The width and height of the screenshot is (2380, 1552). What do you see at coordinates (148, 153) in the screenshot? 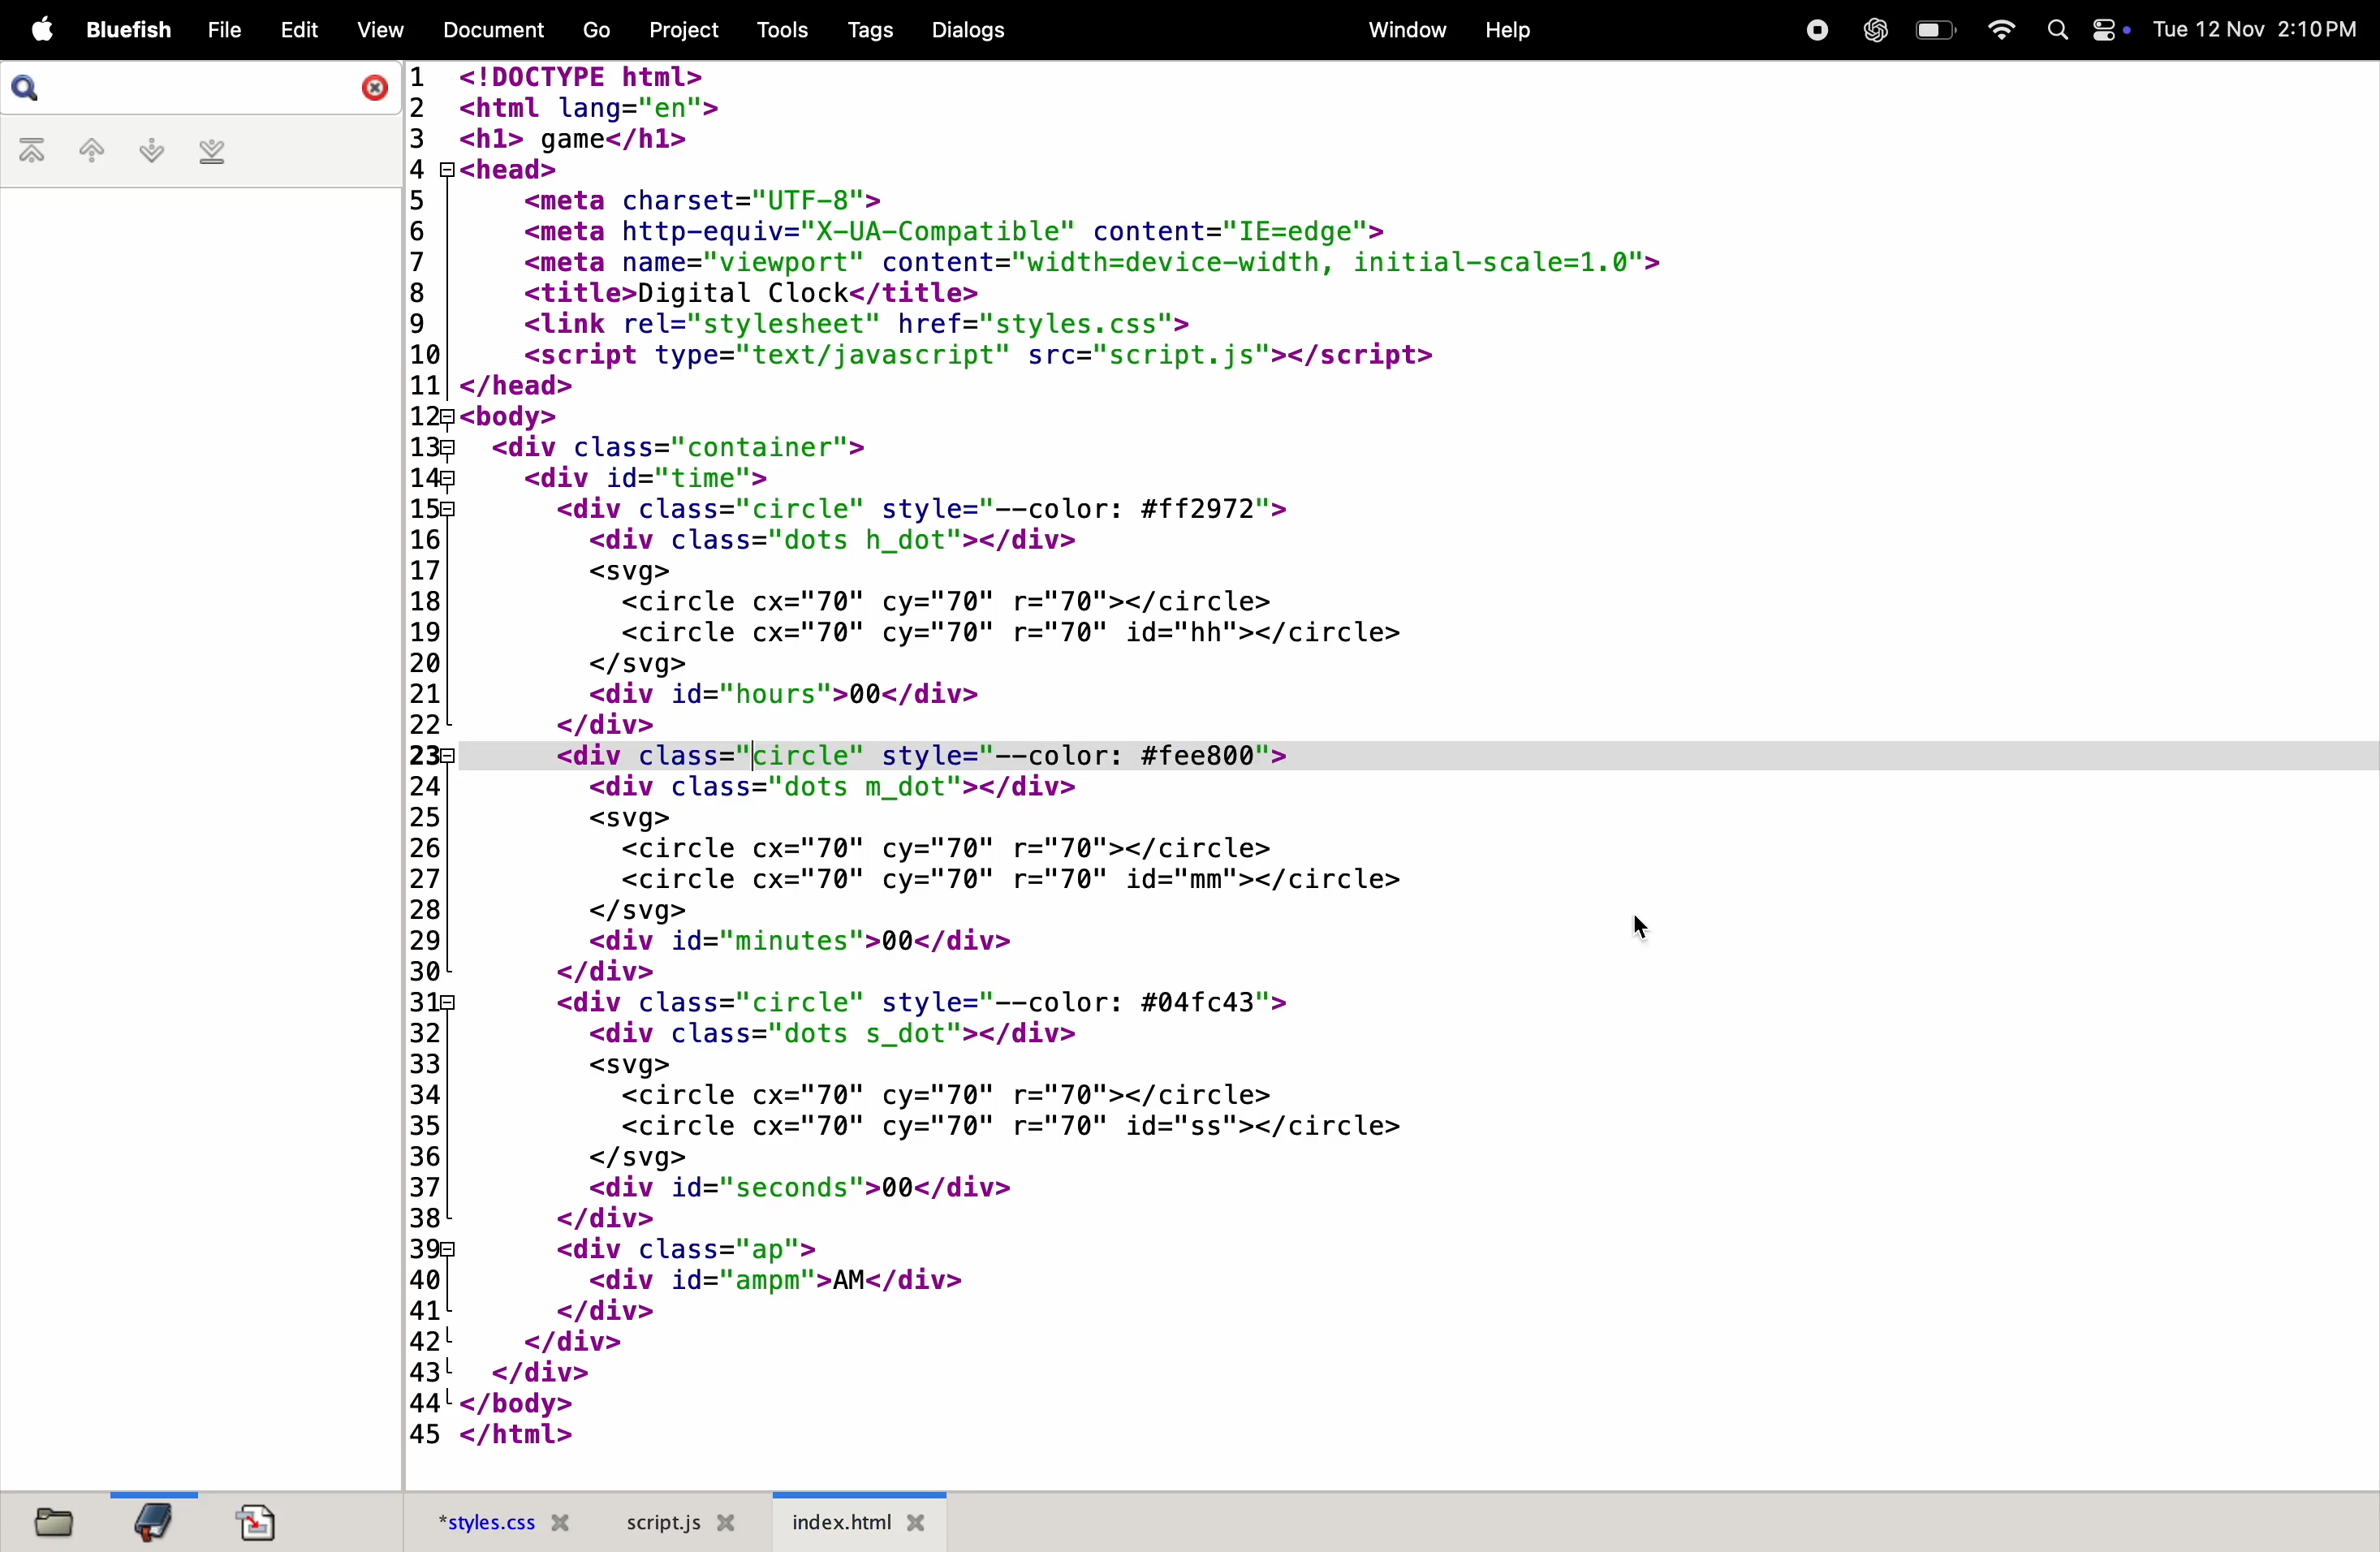
I see `nextbookmark` at bounding box center [148, 153].